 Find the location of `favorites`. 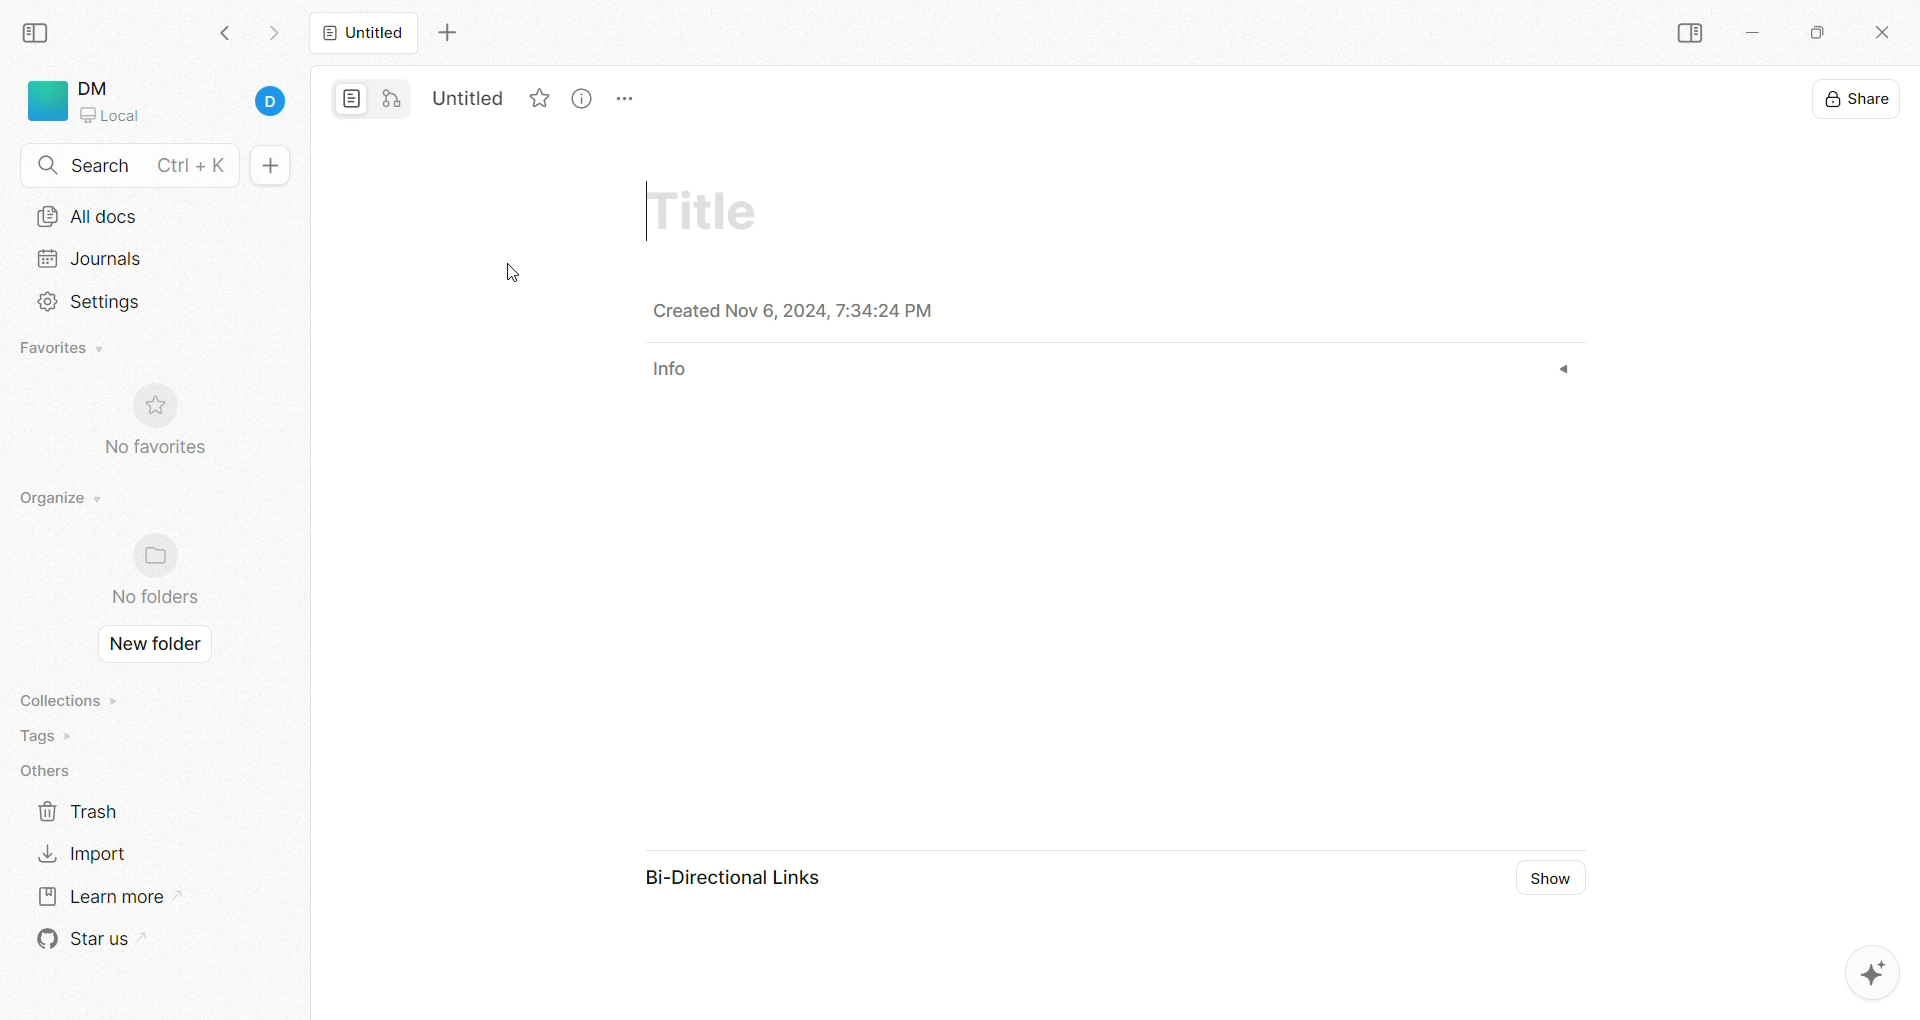

favorites is located at coordinates (65, 350).